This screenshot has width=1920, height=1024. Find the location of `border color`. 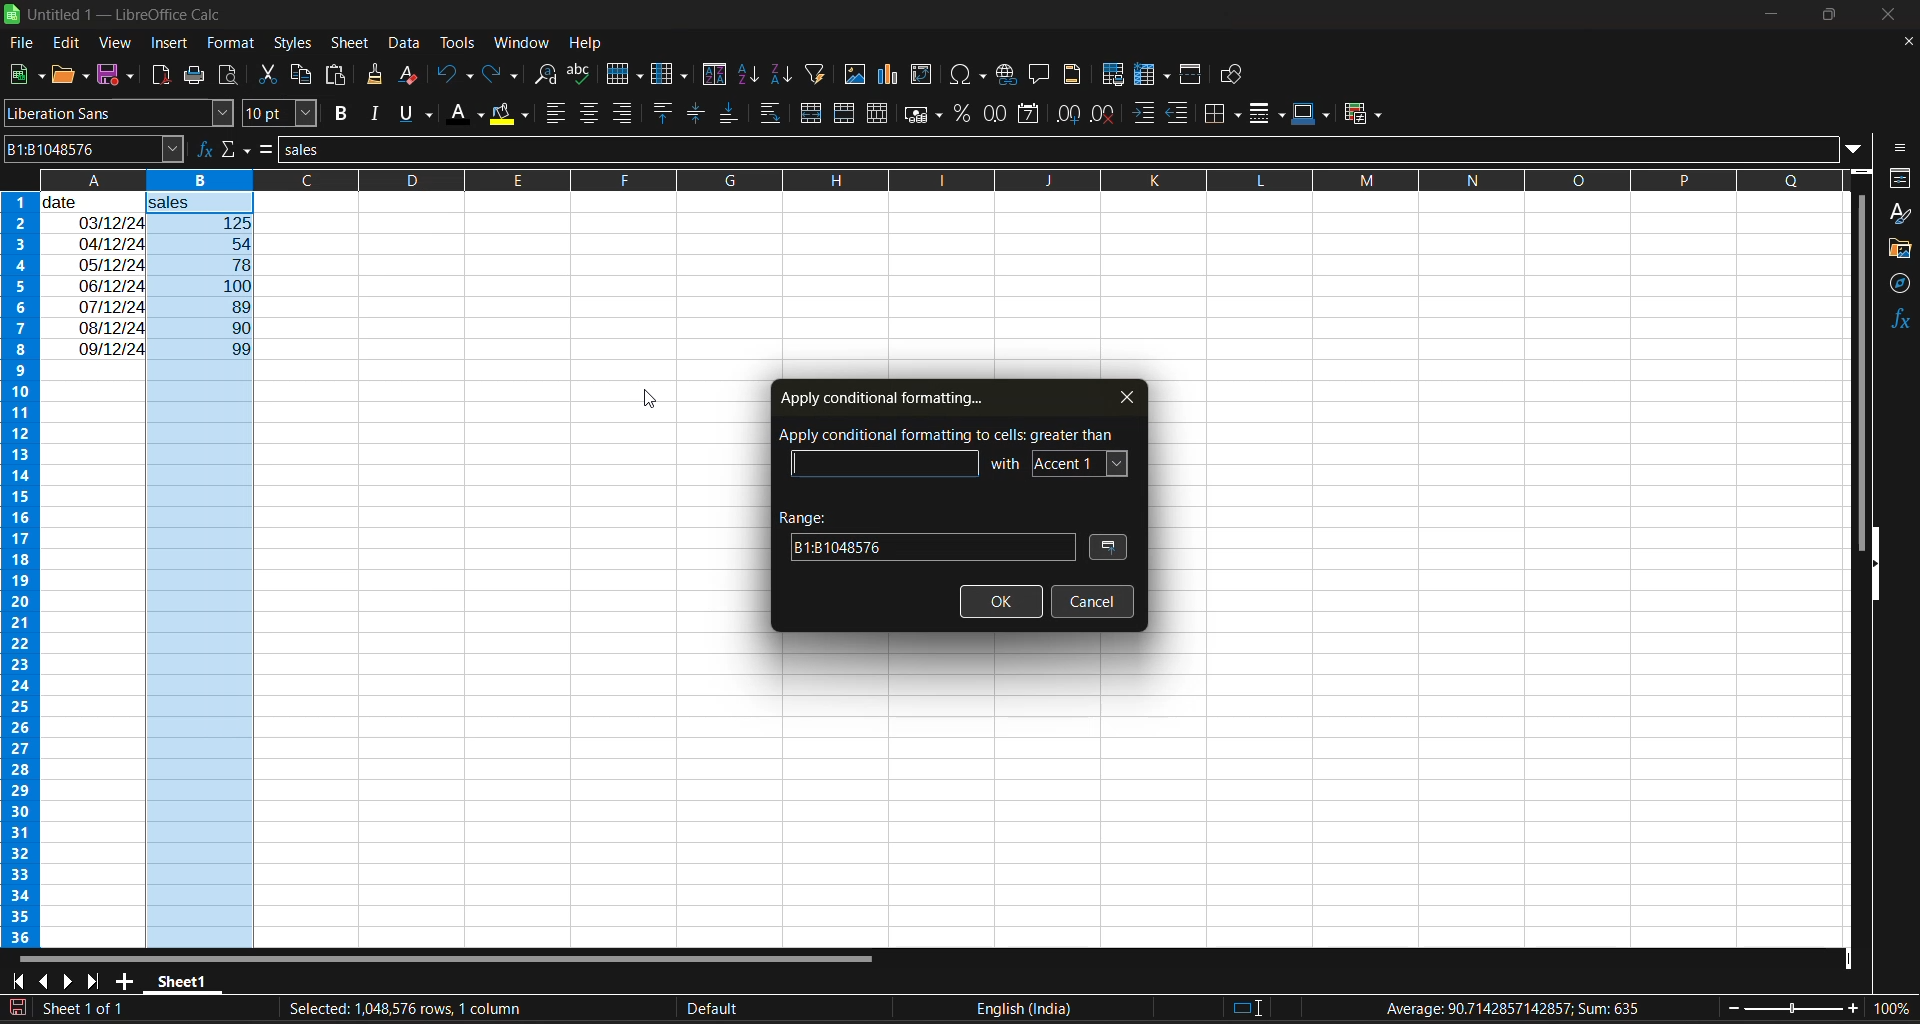

border color is located at coordinates (1311, 114).